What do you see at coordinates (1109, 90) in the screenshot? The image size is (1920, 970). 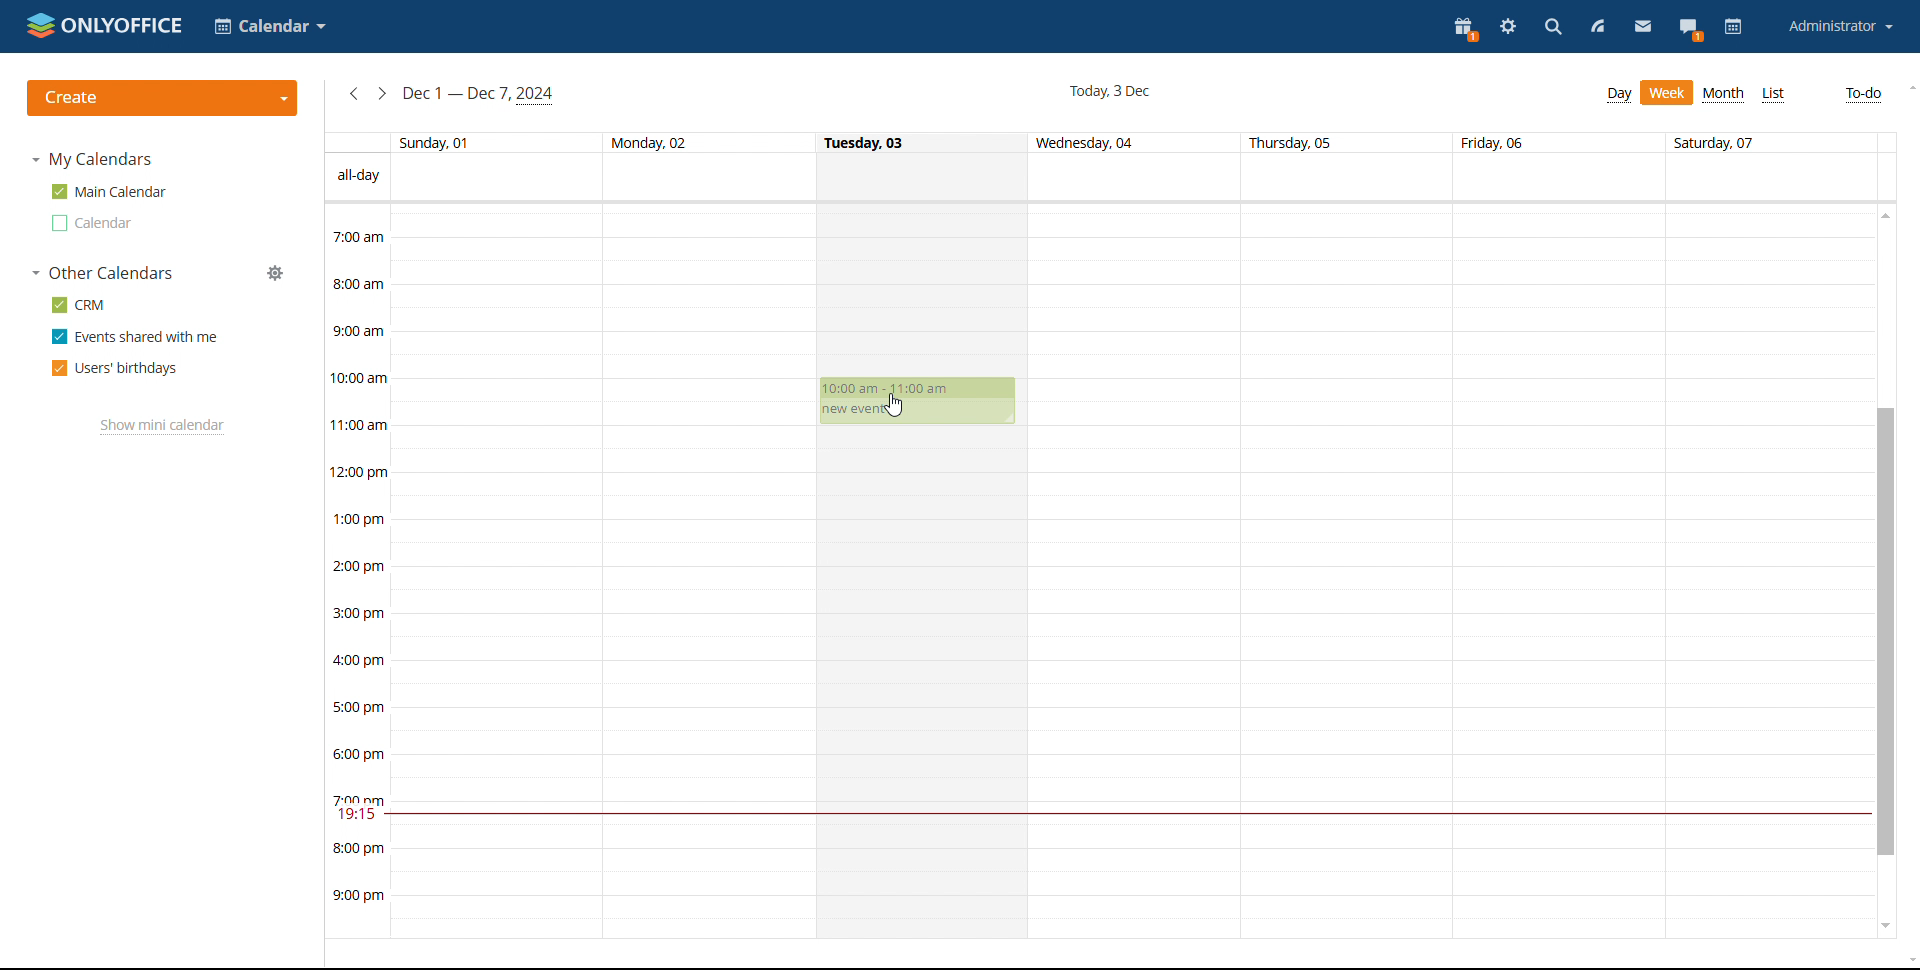 I see `Today, 3 Dec` at bounding box center [1109, 90].